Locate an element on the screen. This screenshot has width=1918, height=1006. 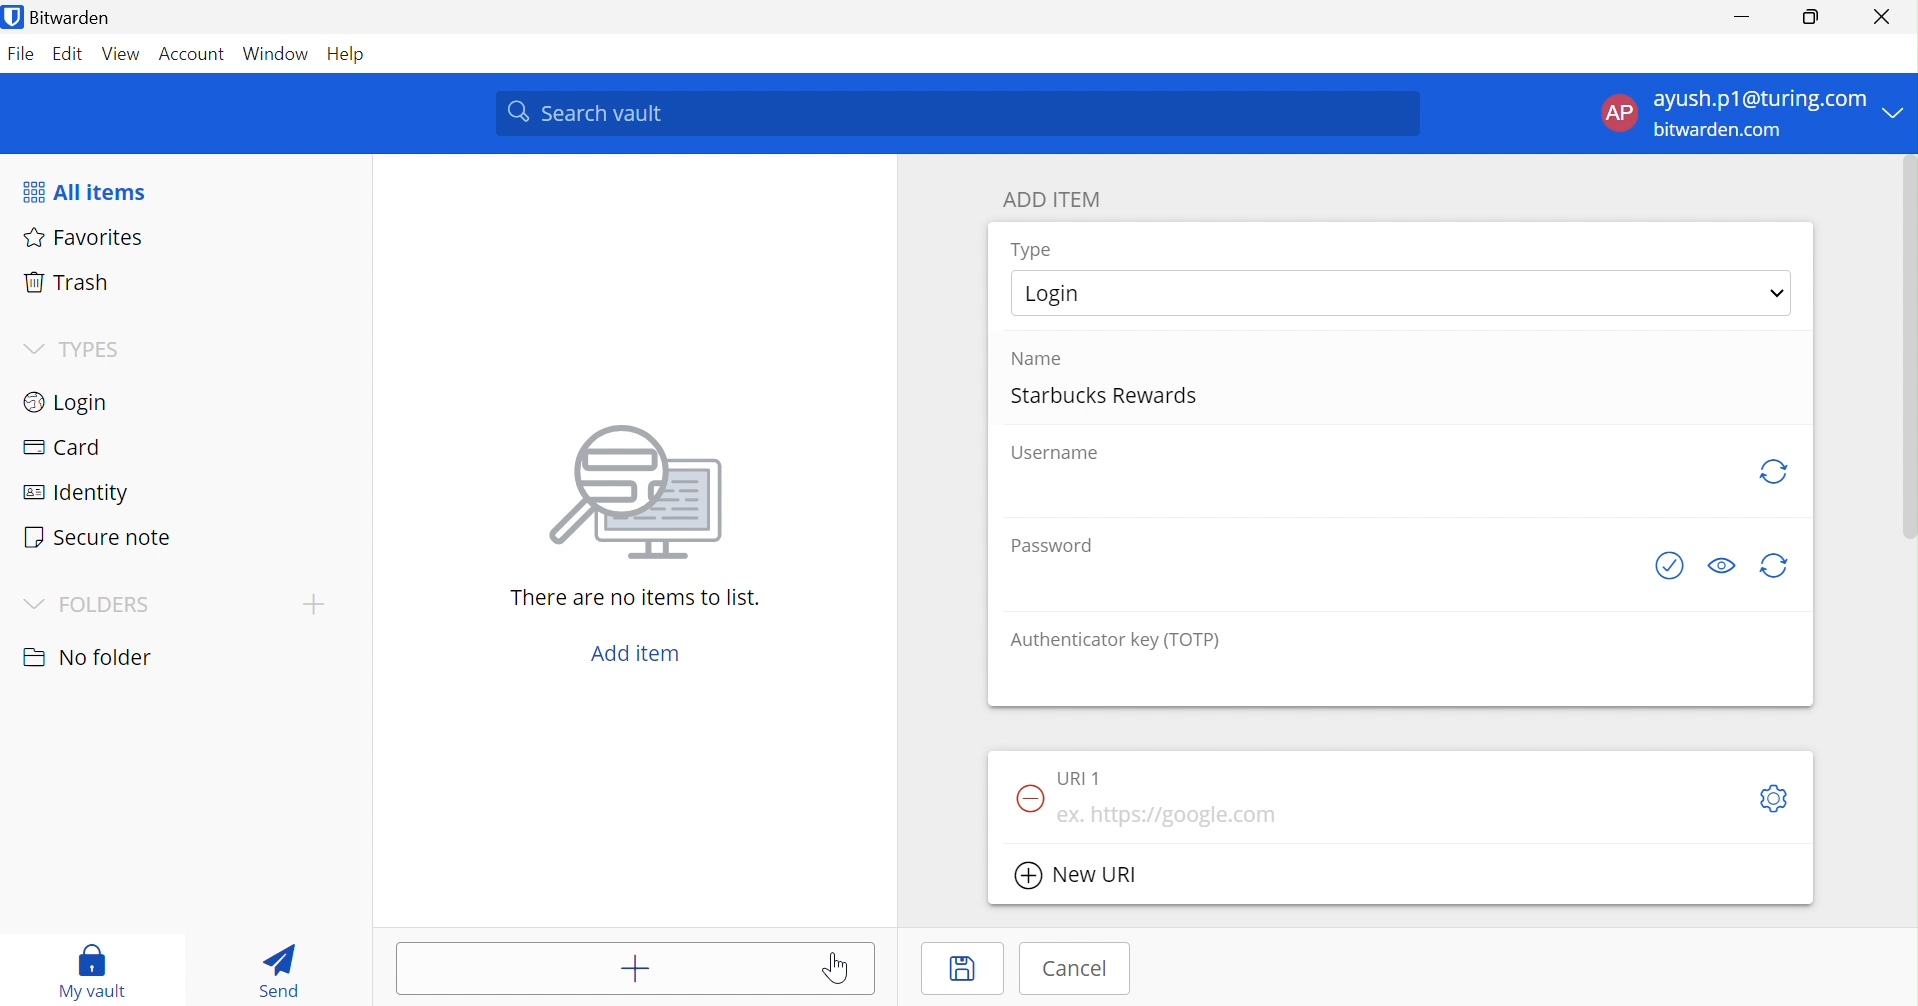
Drop Down is located at coordinates (35, 605).